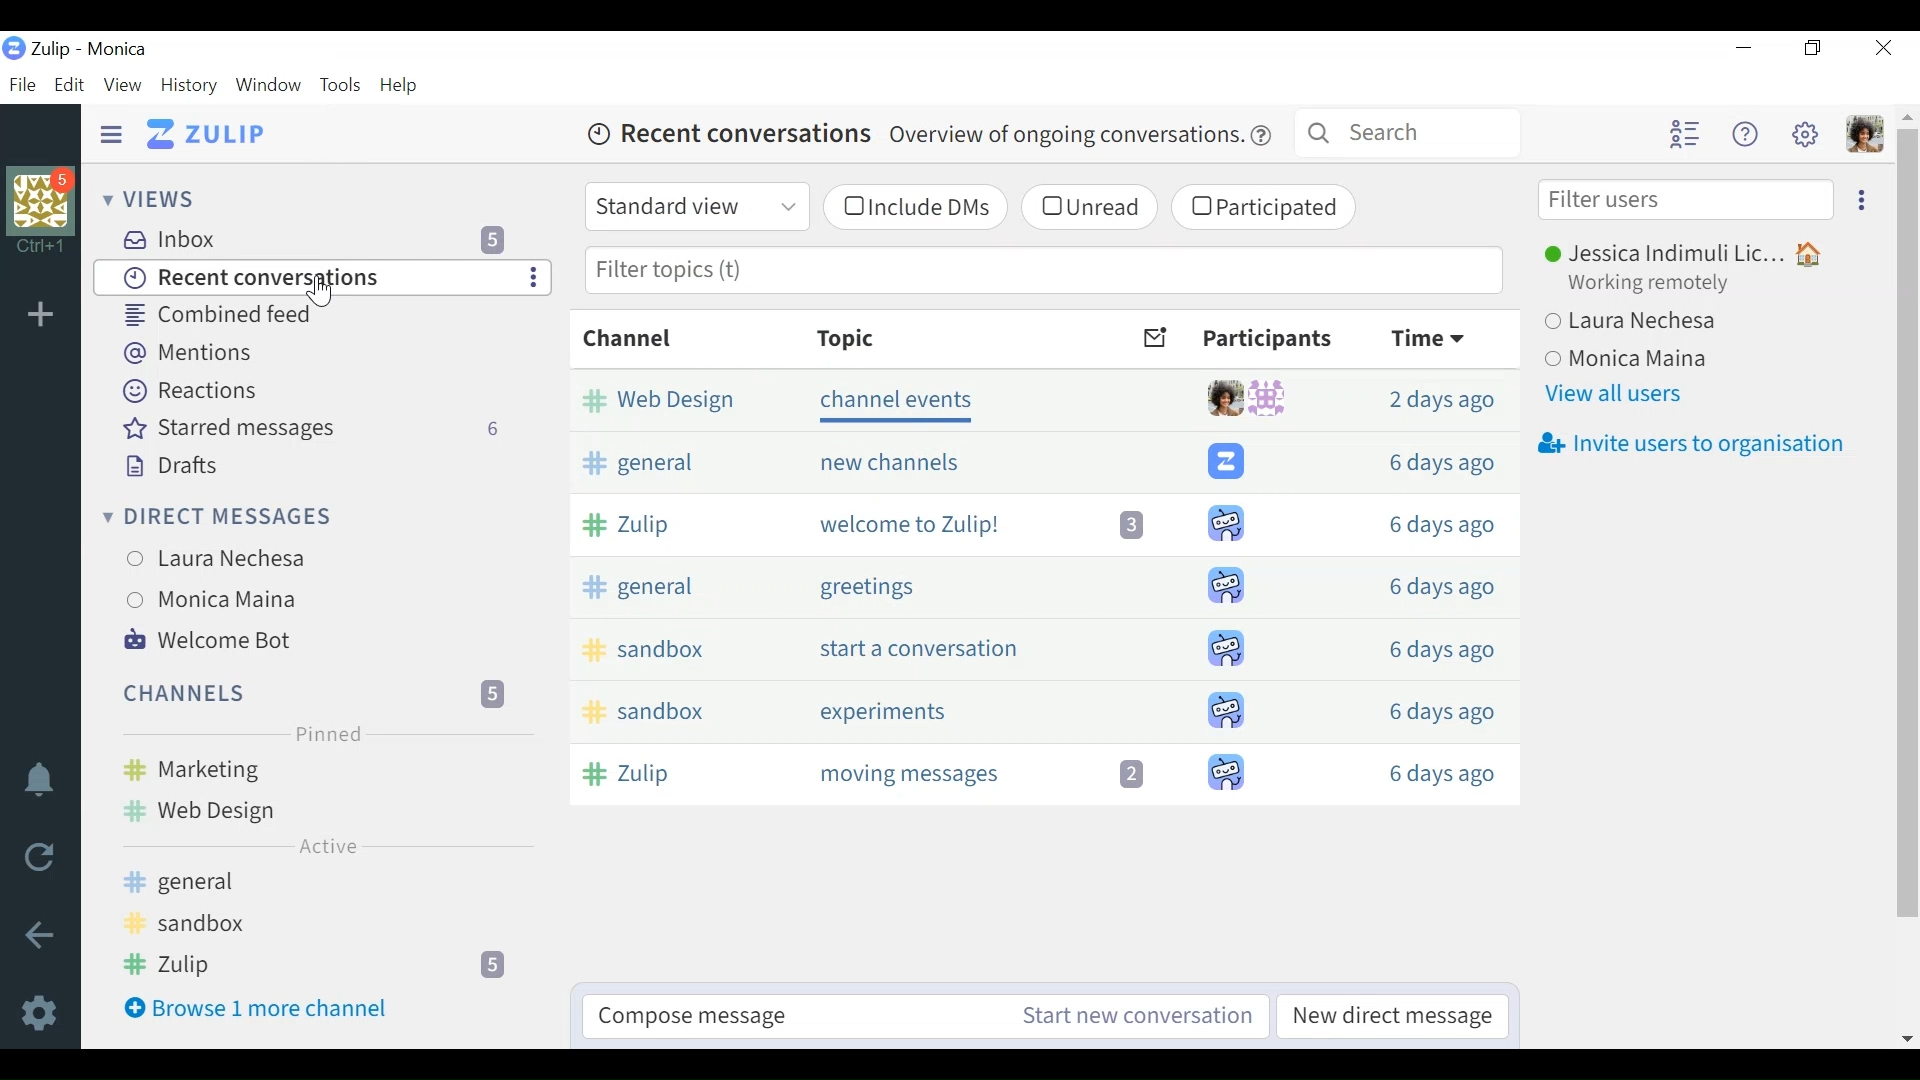 This screenshot has height=1080, width=1920. Describe the element at coordinates (405, 84) in the screenshot. I see `Help` at that location.